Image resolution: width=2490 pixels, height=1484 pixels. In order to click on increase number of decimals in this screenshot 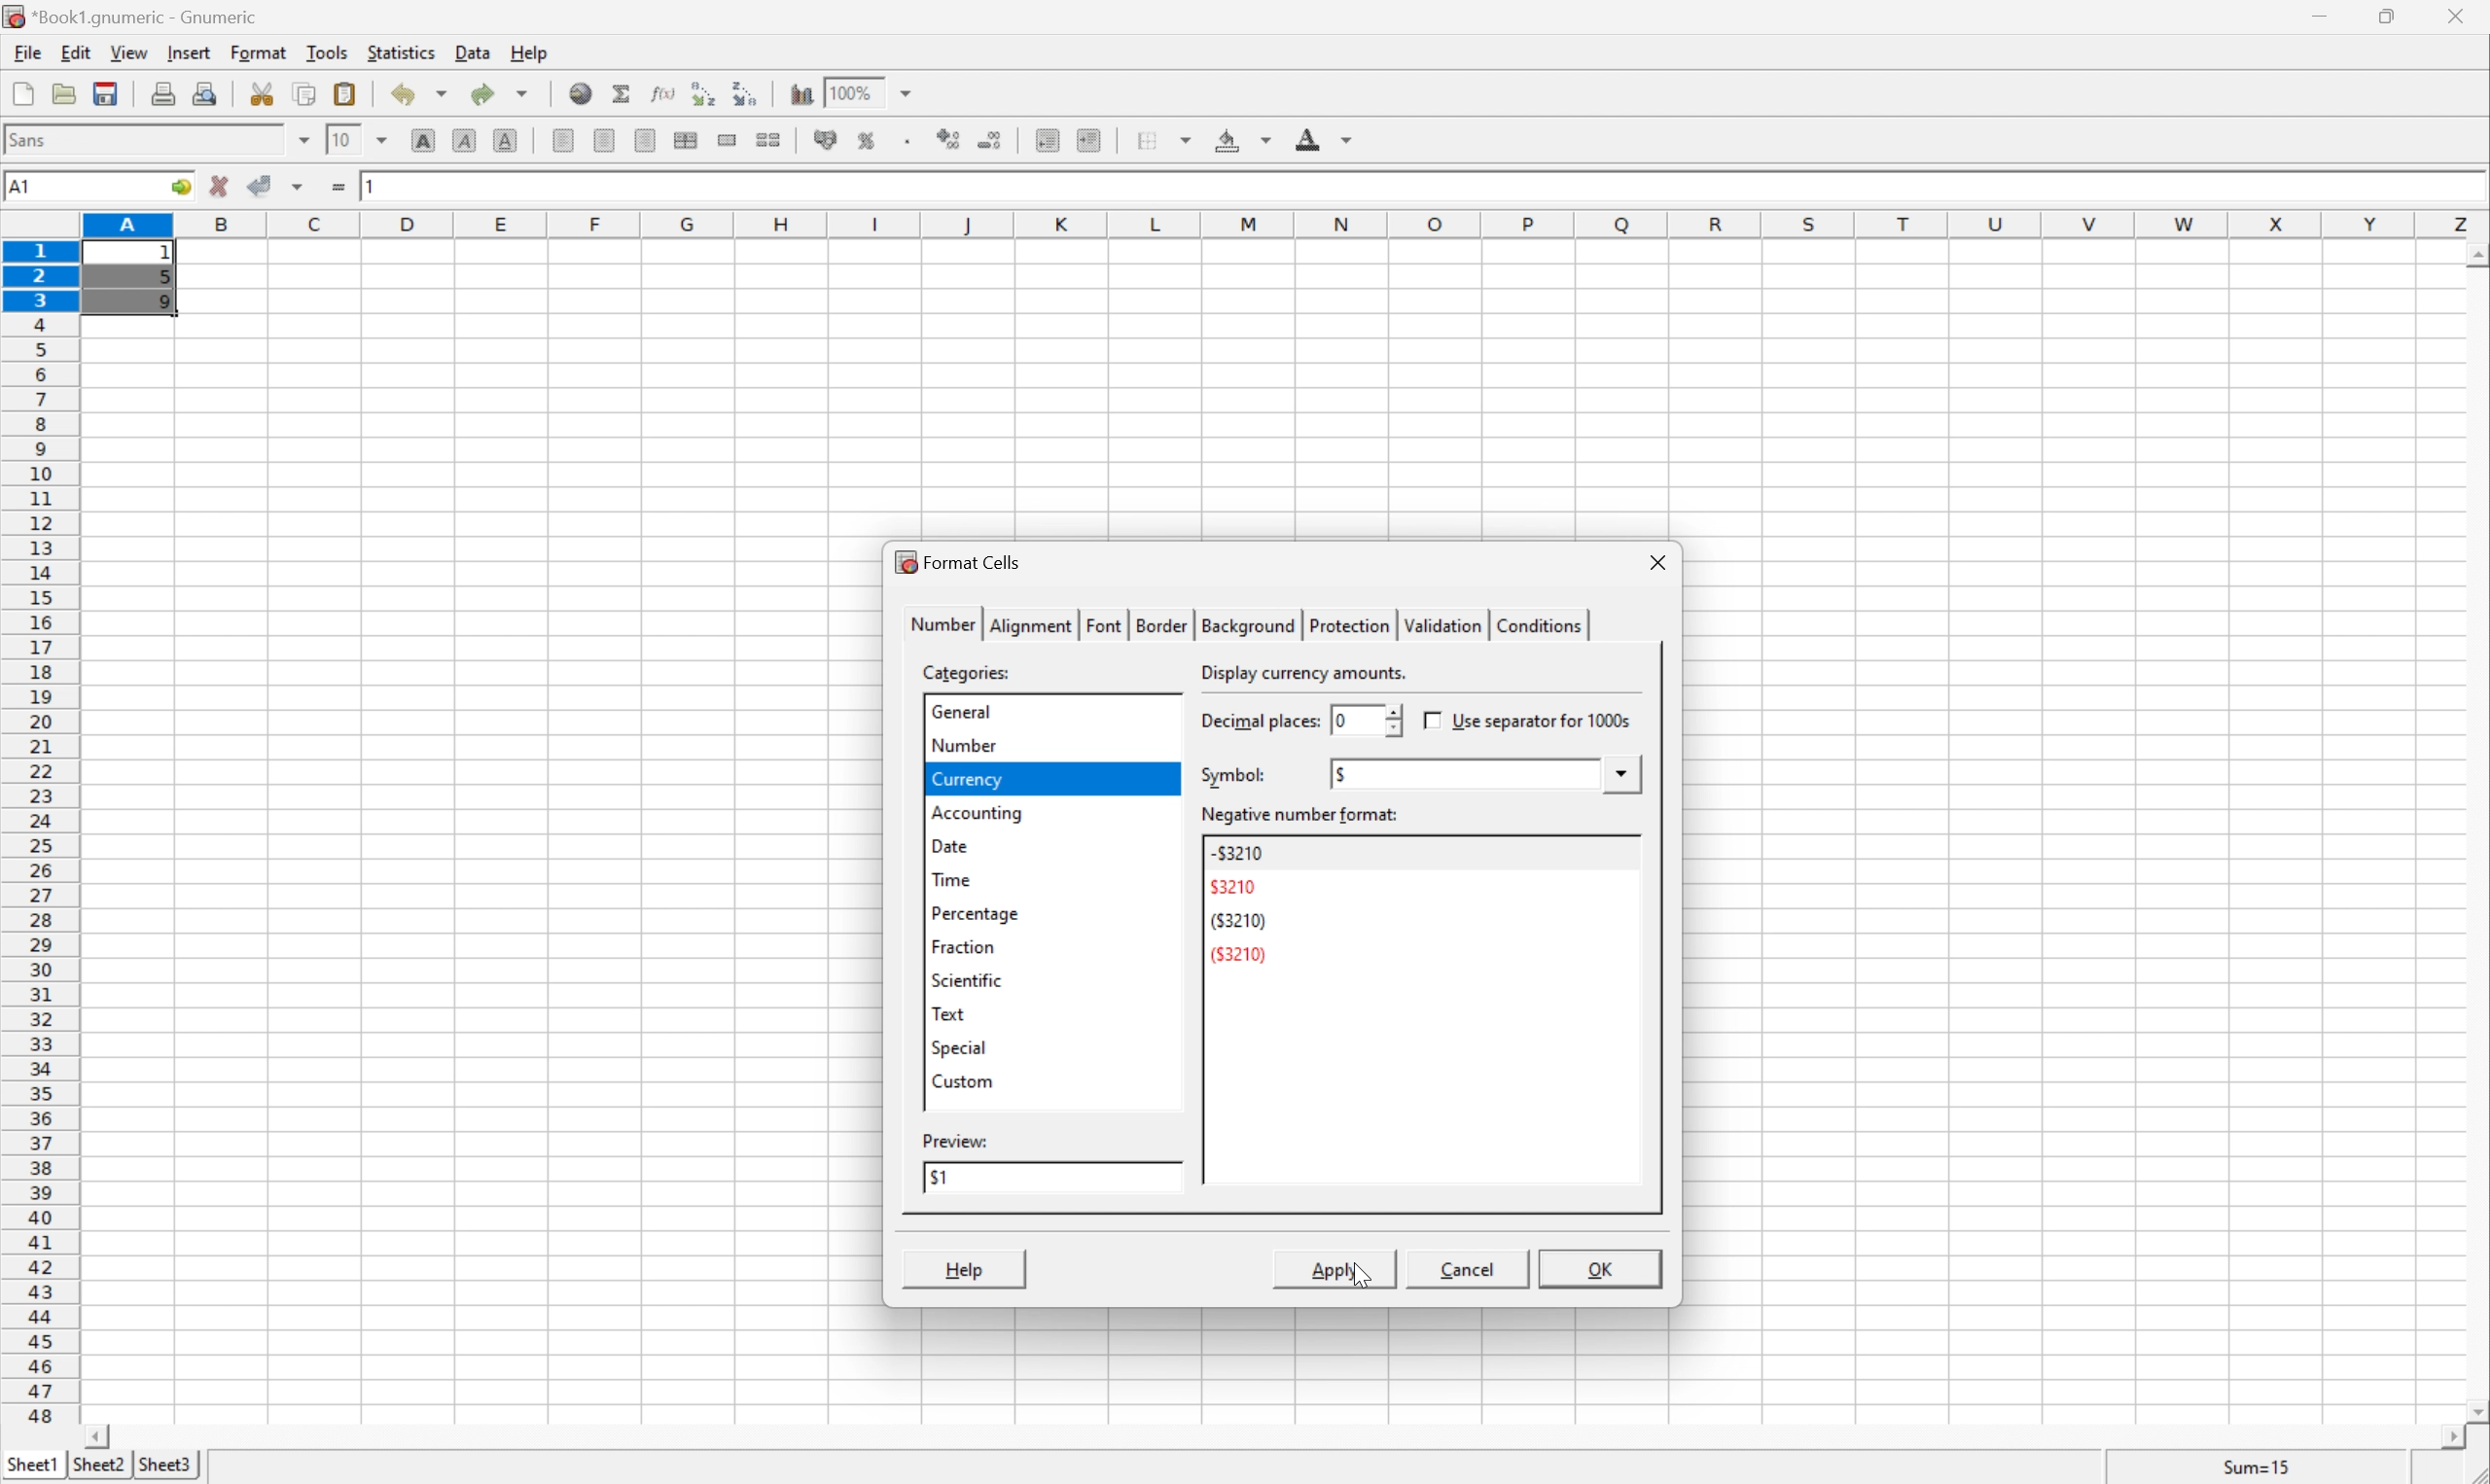, I will do `click(950, 139)`.